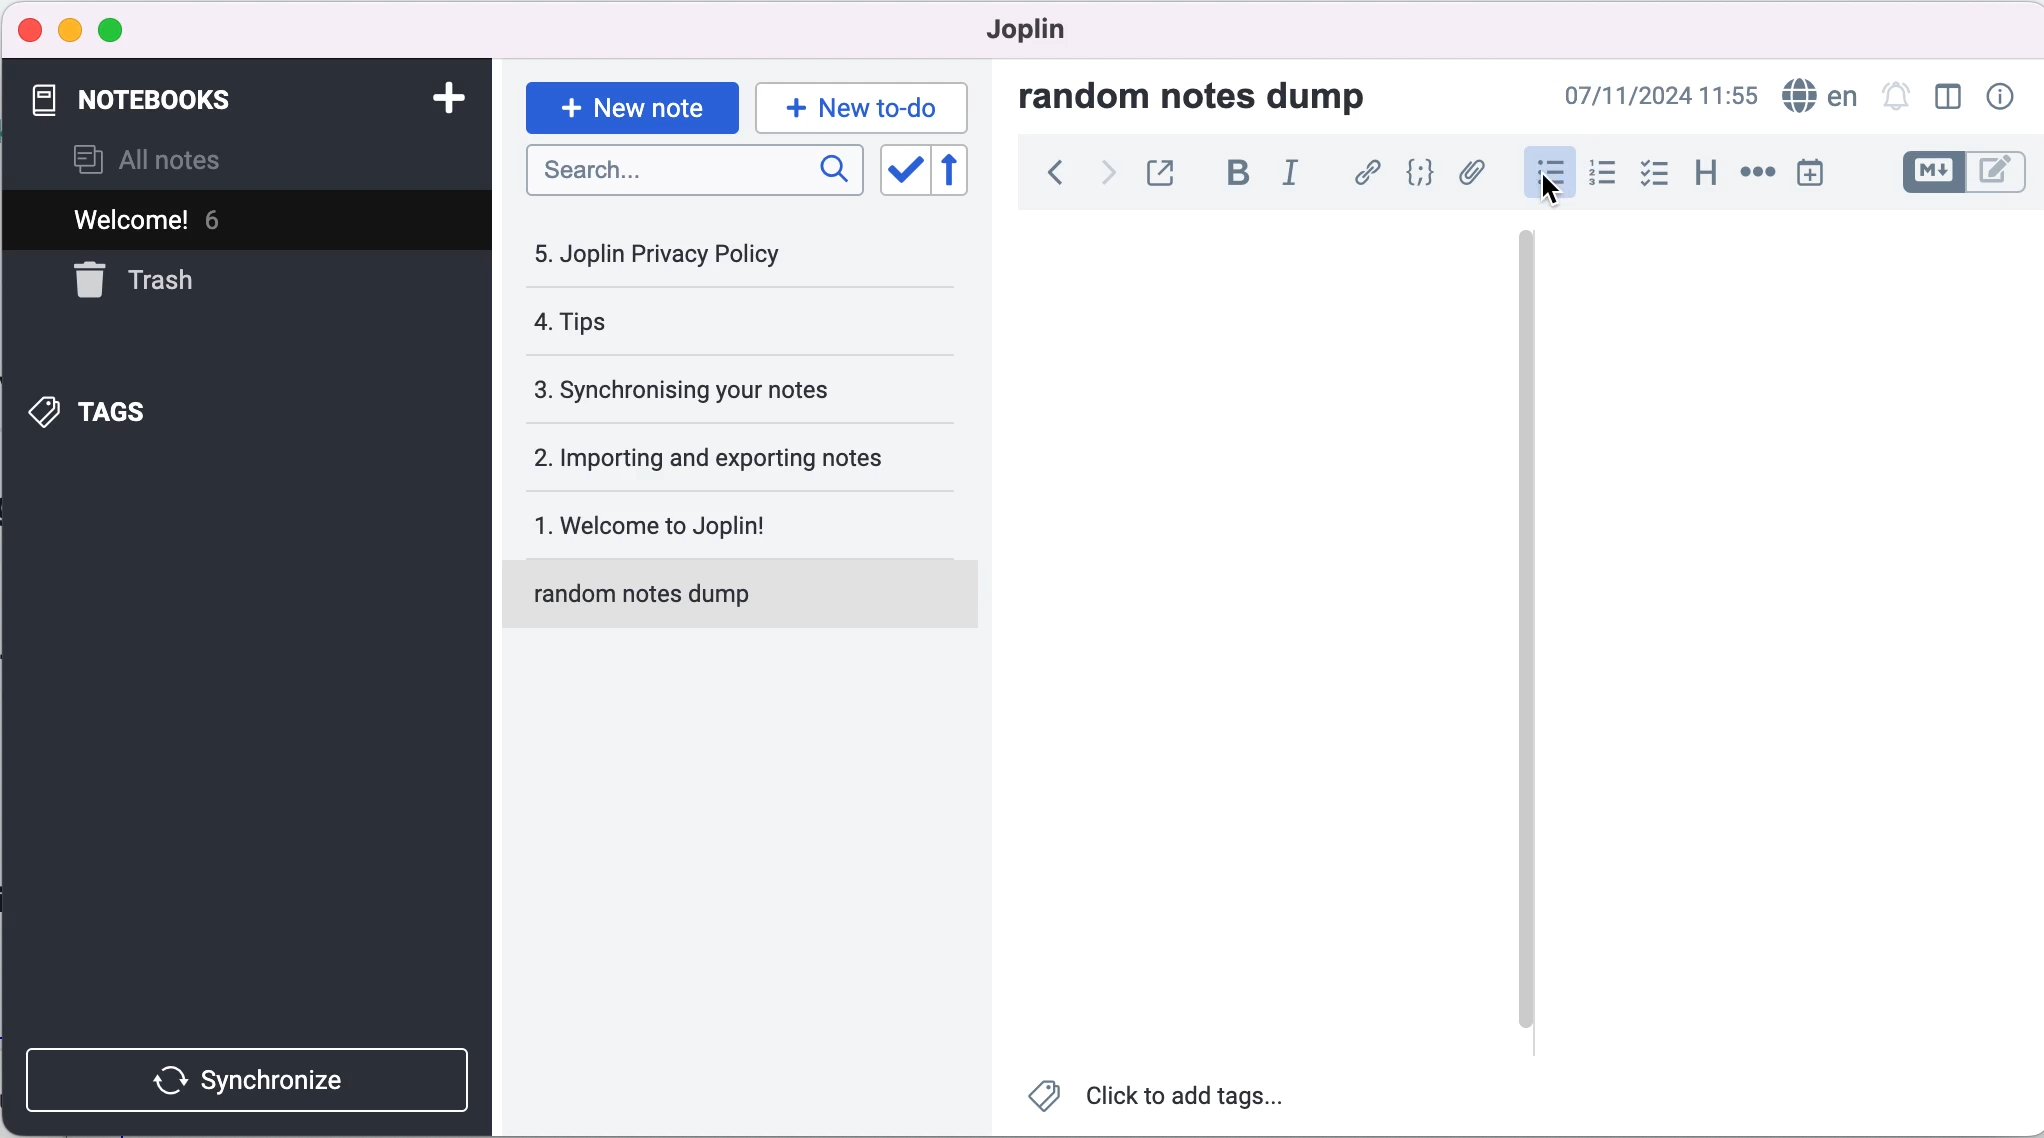  I want to click on tips, so click(691, 326).